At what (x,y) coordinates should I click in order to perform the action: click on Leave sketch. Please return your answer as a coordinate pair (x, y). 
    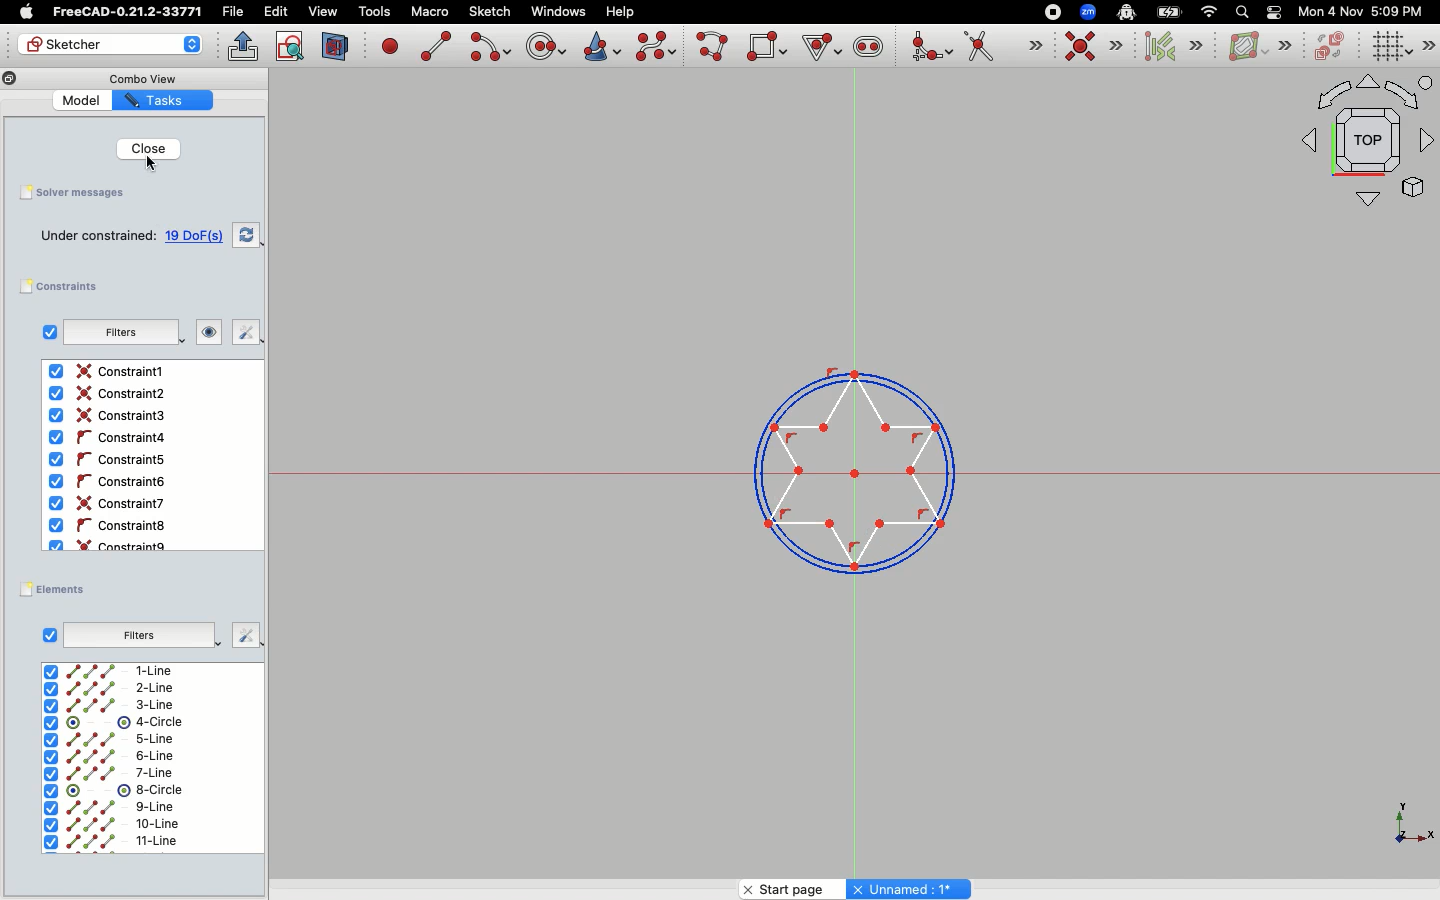
    Looking at the image, I should click on (244, 46).